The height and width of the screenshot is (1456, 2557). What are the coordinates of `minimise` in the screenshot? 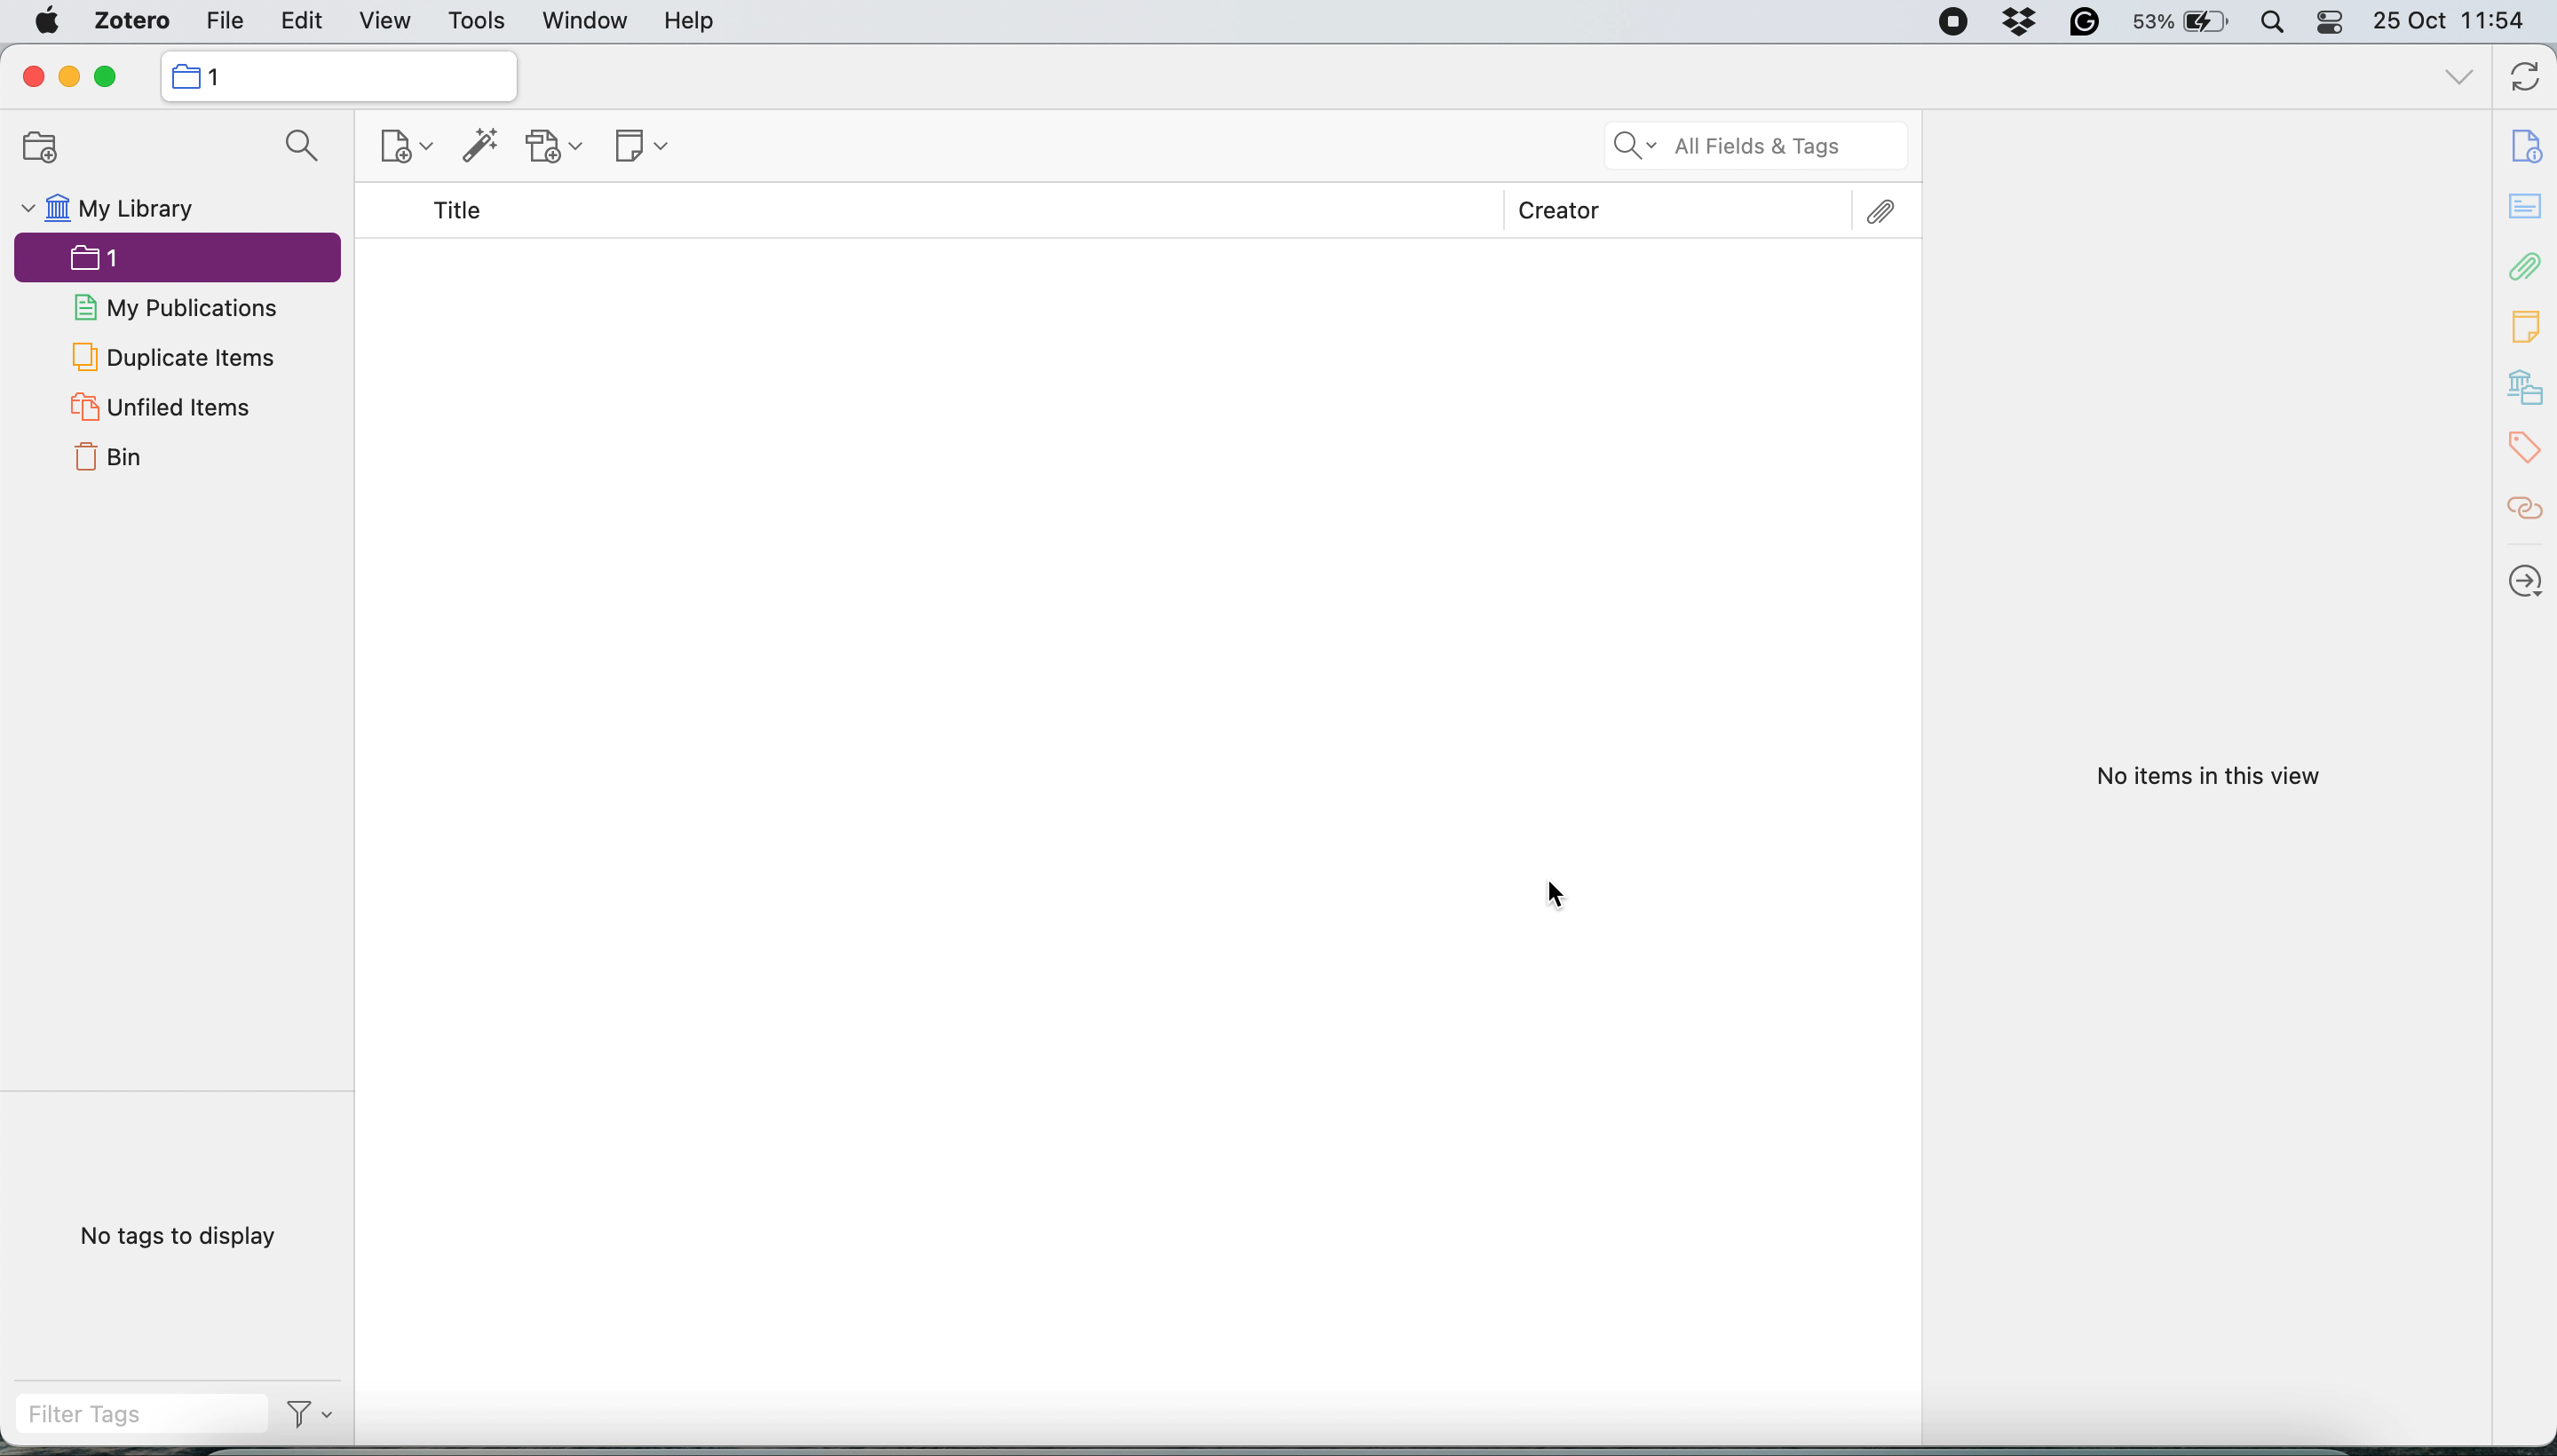 It's located at (72, 77).